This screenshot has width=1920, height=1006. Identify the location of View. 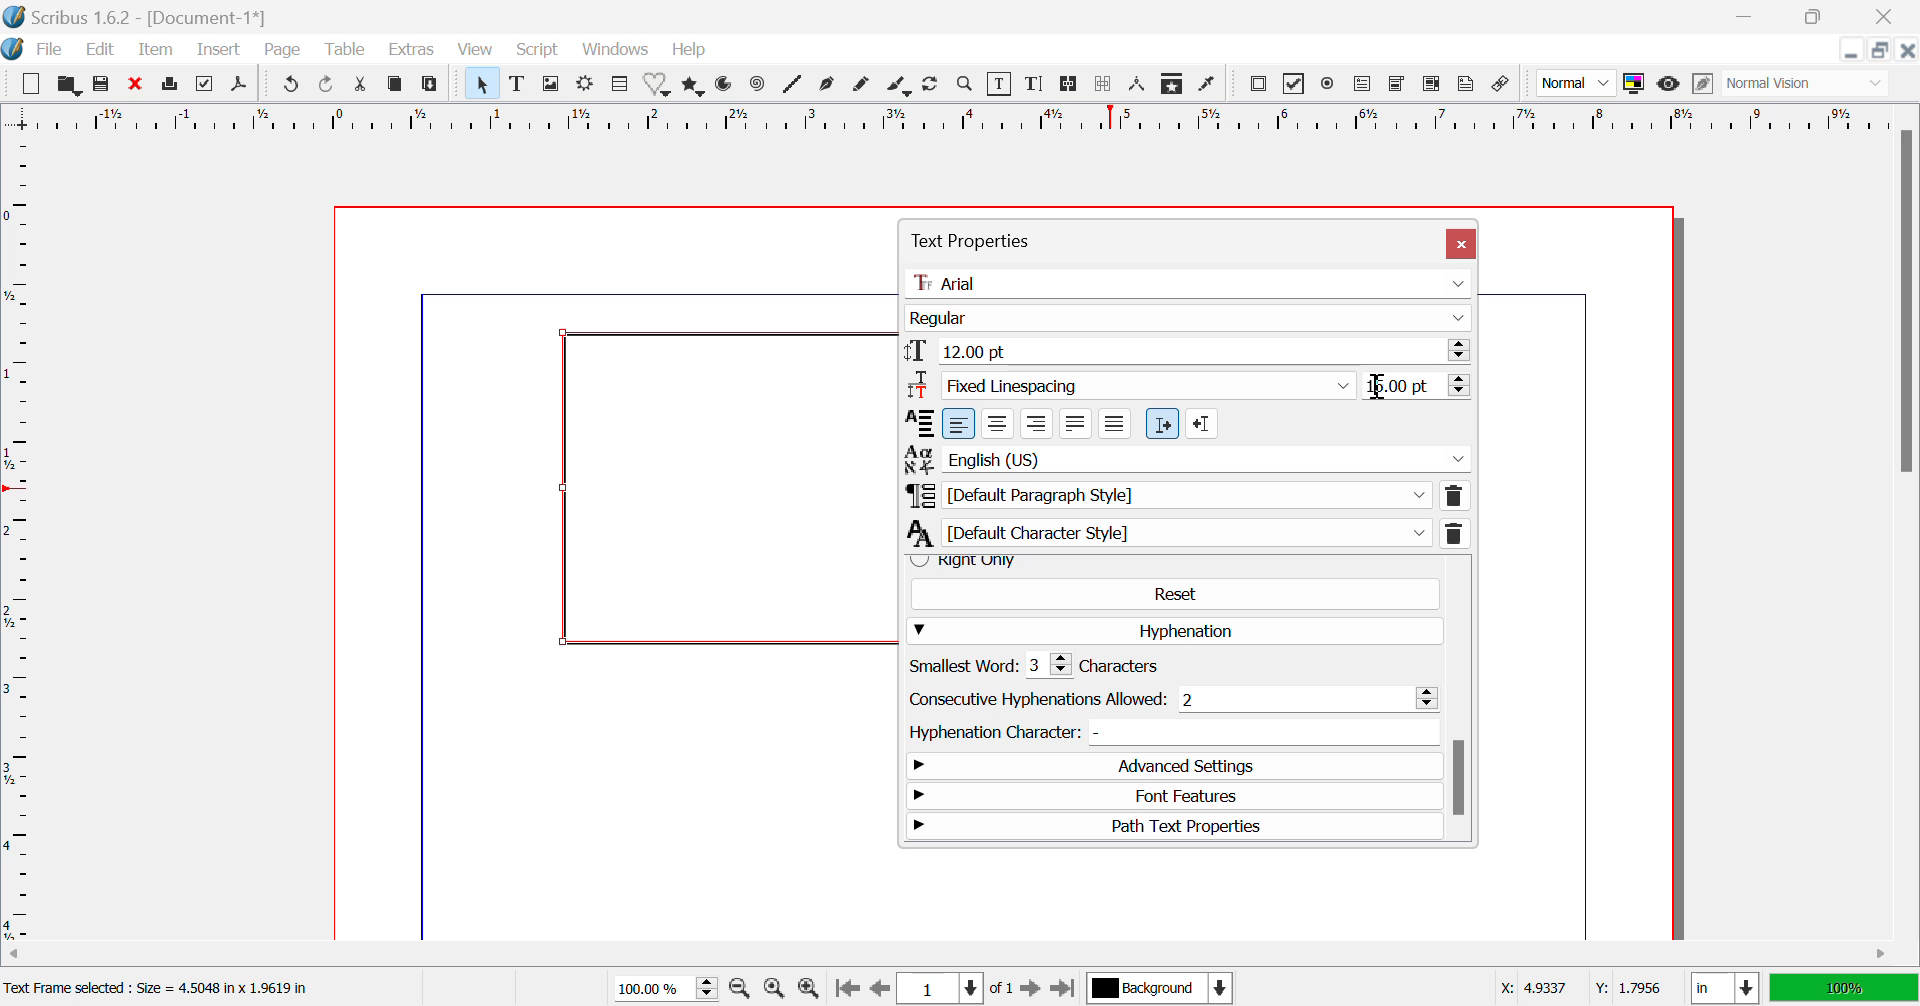
(476, 51).